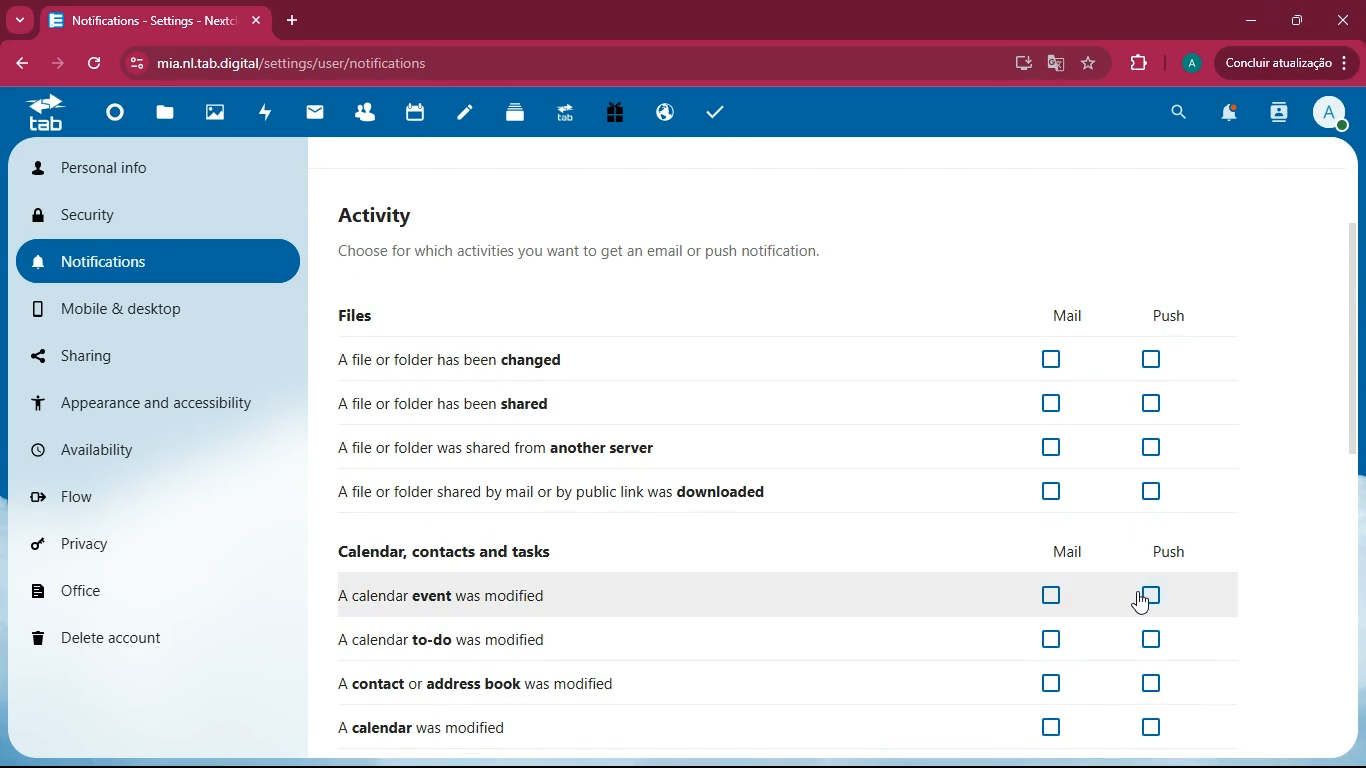  What do you see at coordinates (1252, 20) in the screenshot?
I see `minimize` at bounding box center [1252, 20].